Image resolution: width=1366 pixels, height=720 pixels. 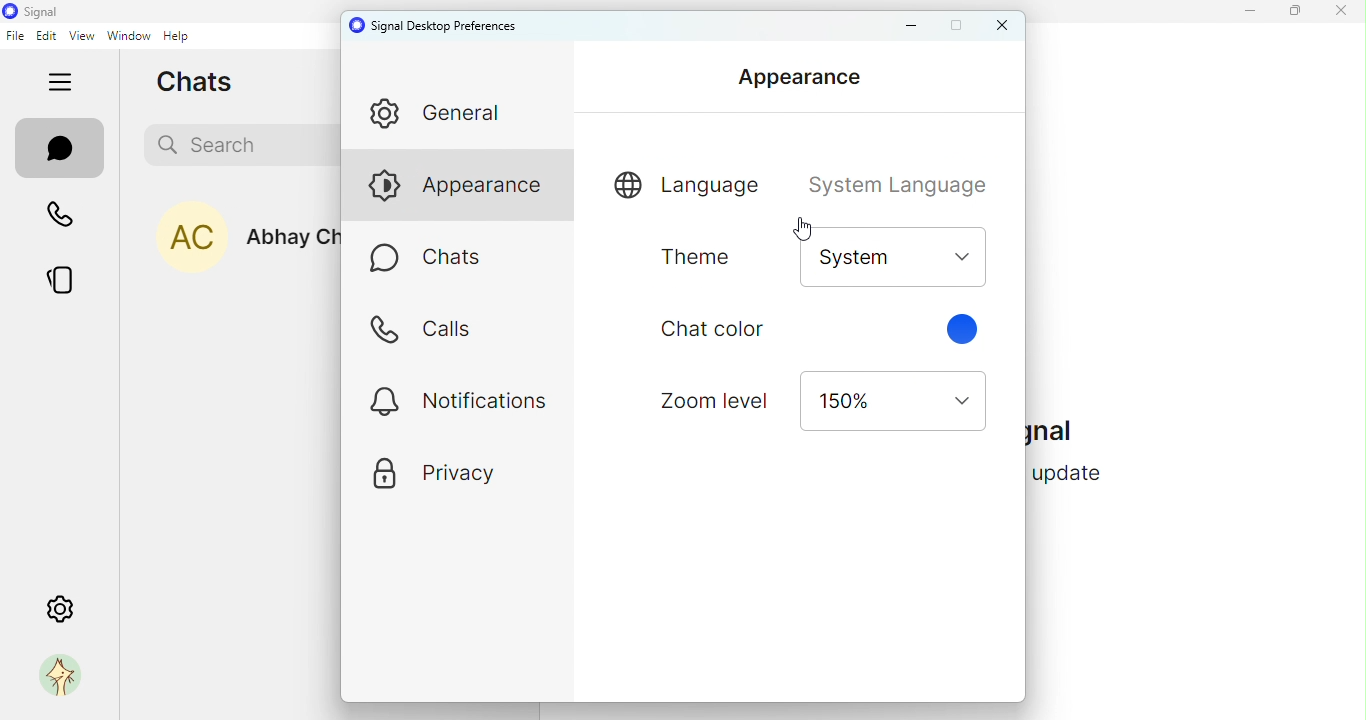 What do you see at coordinates (59, 219) in the screenshot?
I see `calls` at bounding box center [59, 219].